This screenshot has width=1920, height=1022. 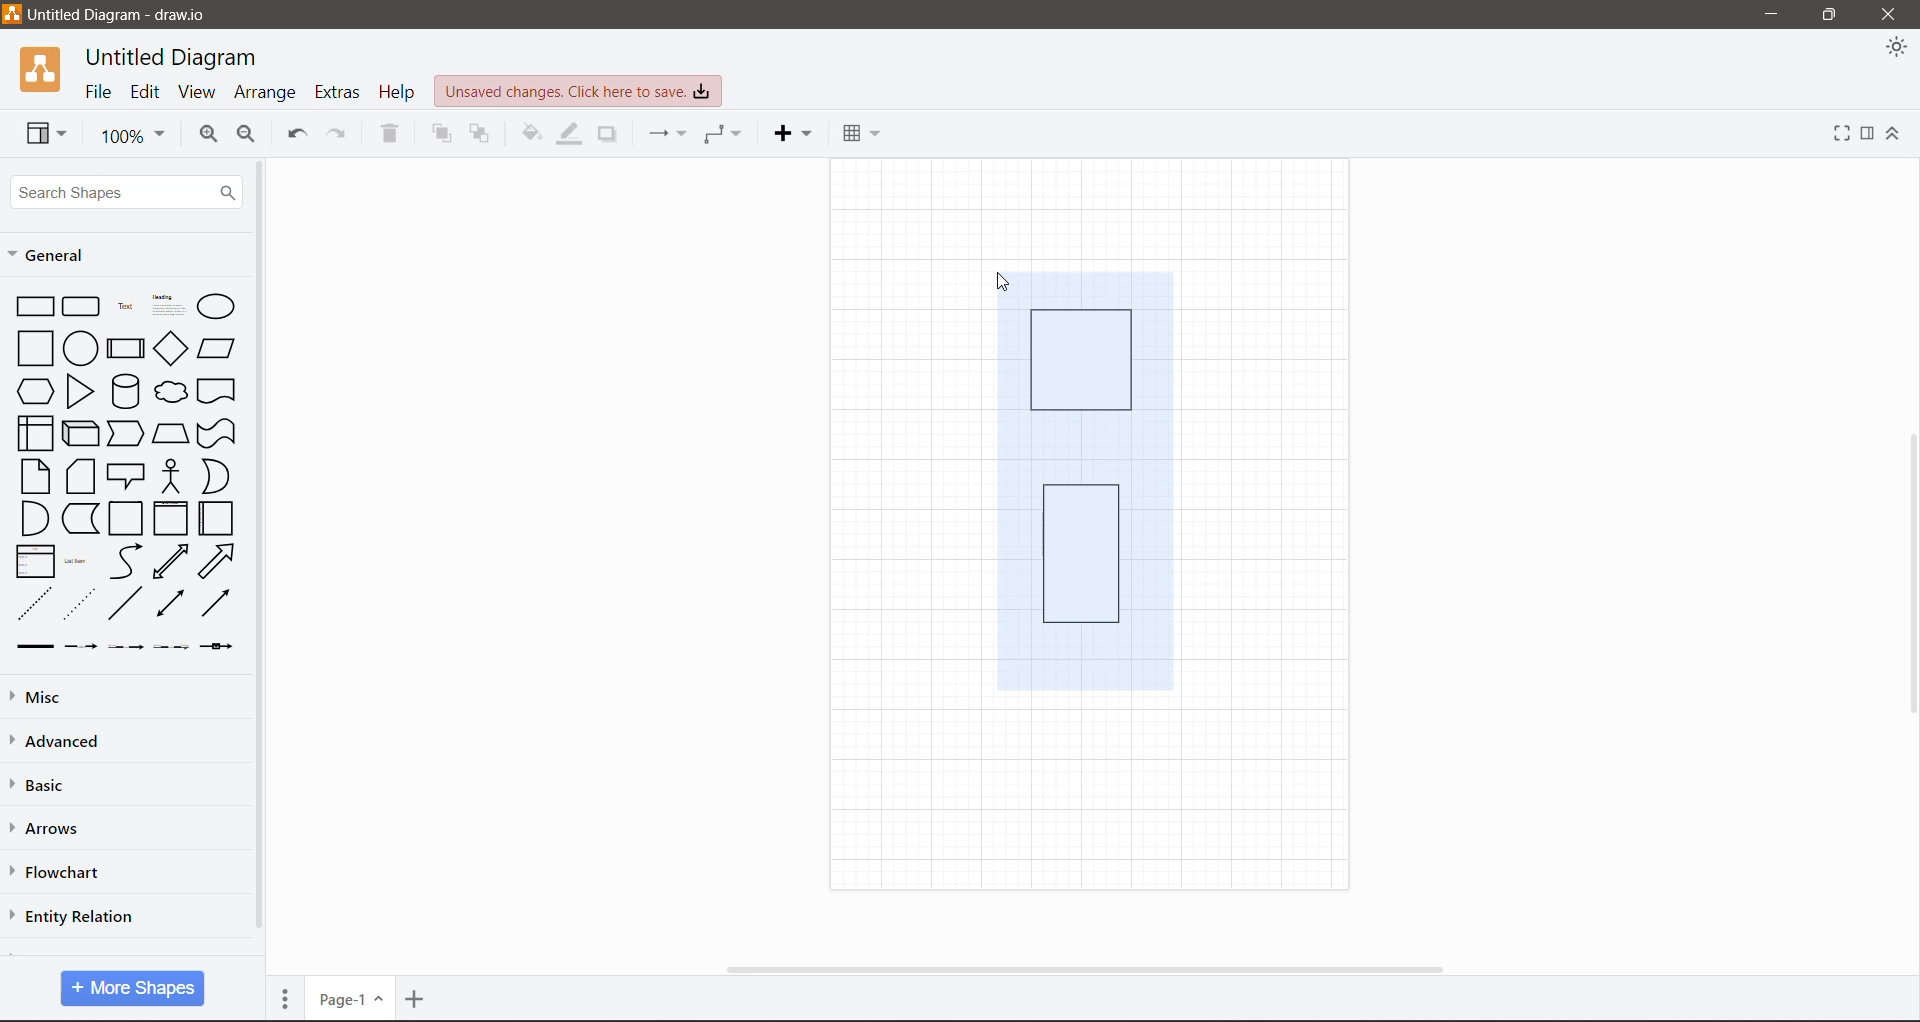 What do you see at coordinates (43, 69) in the screenshot?
I see `Application Logo` at bounding box center [43, 69].